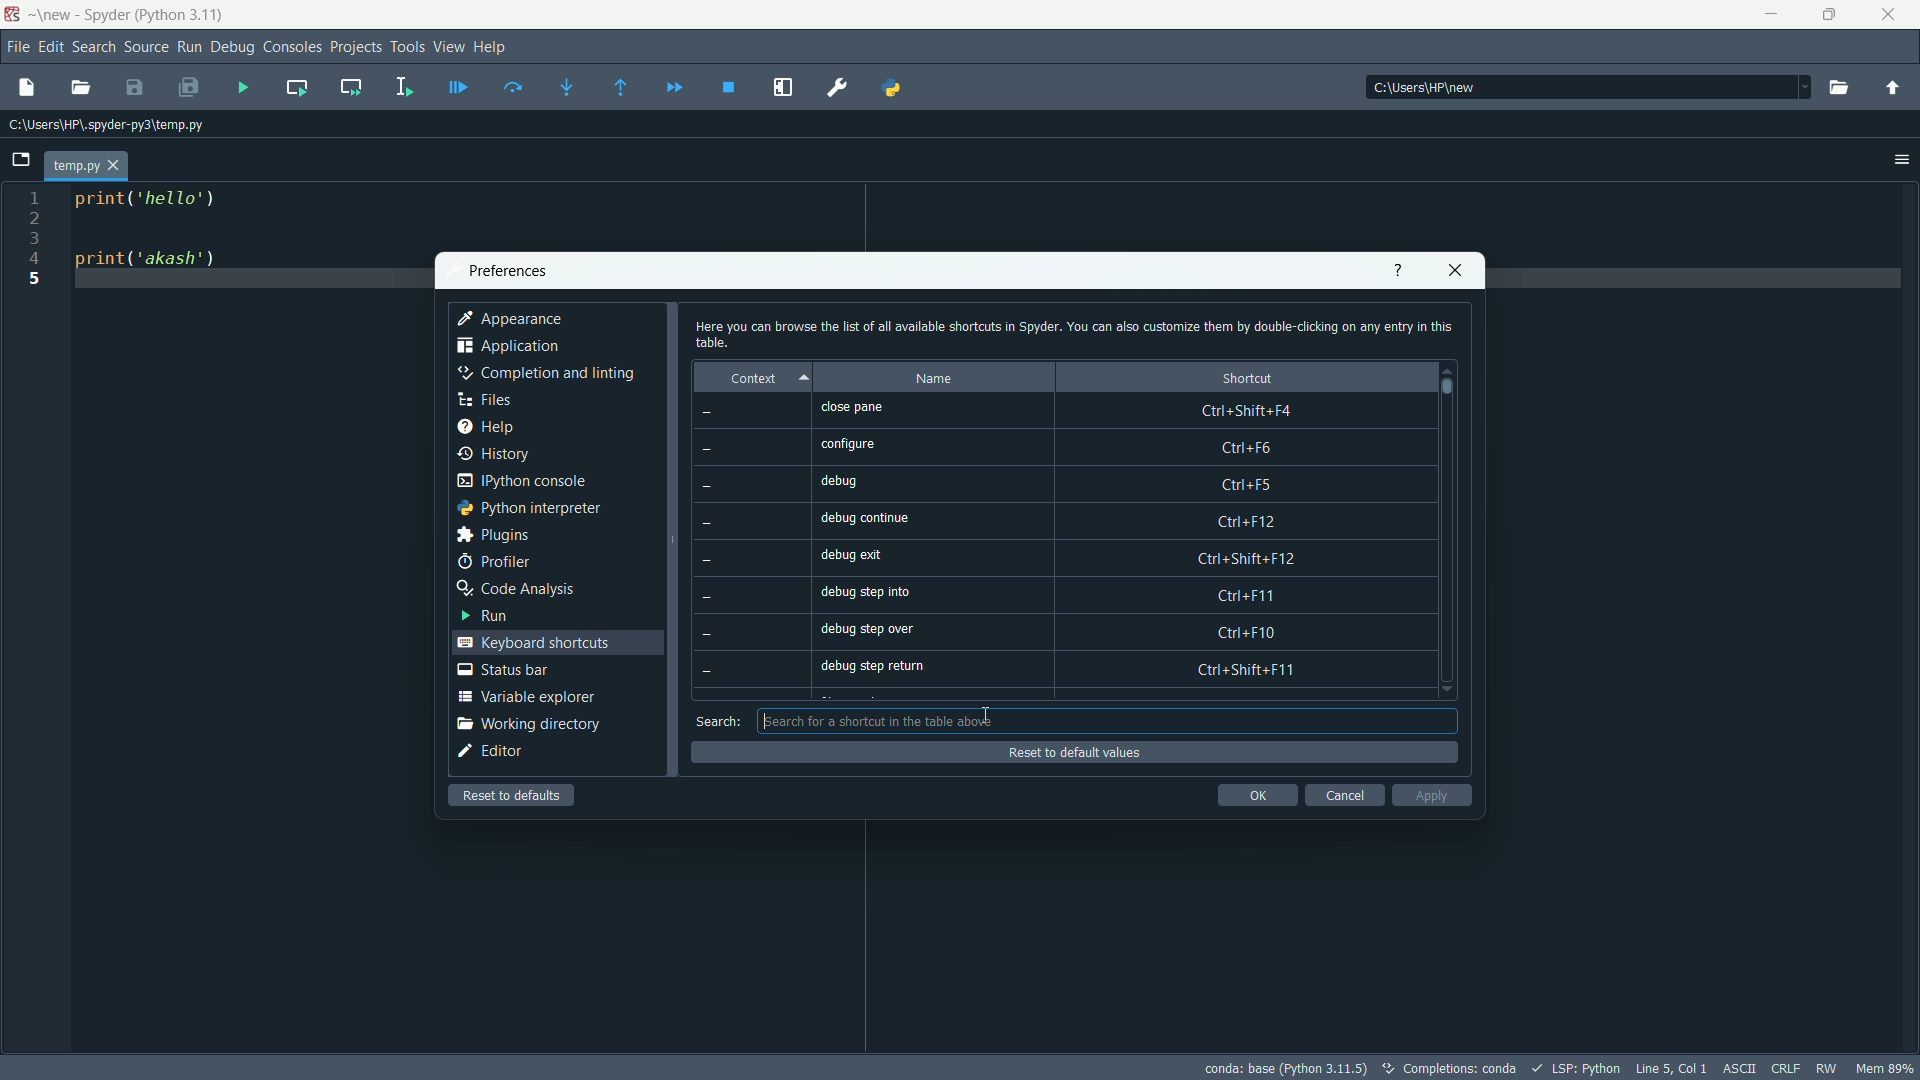  What do you see at coordinates (938, 378) in the screenshot?
I see `name` at bounding box center [938, 378].